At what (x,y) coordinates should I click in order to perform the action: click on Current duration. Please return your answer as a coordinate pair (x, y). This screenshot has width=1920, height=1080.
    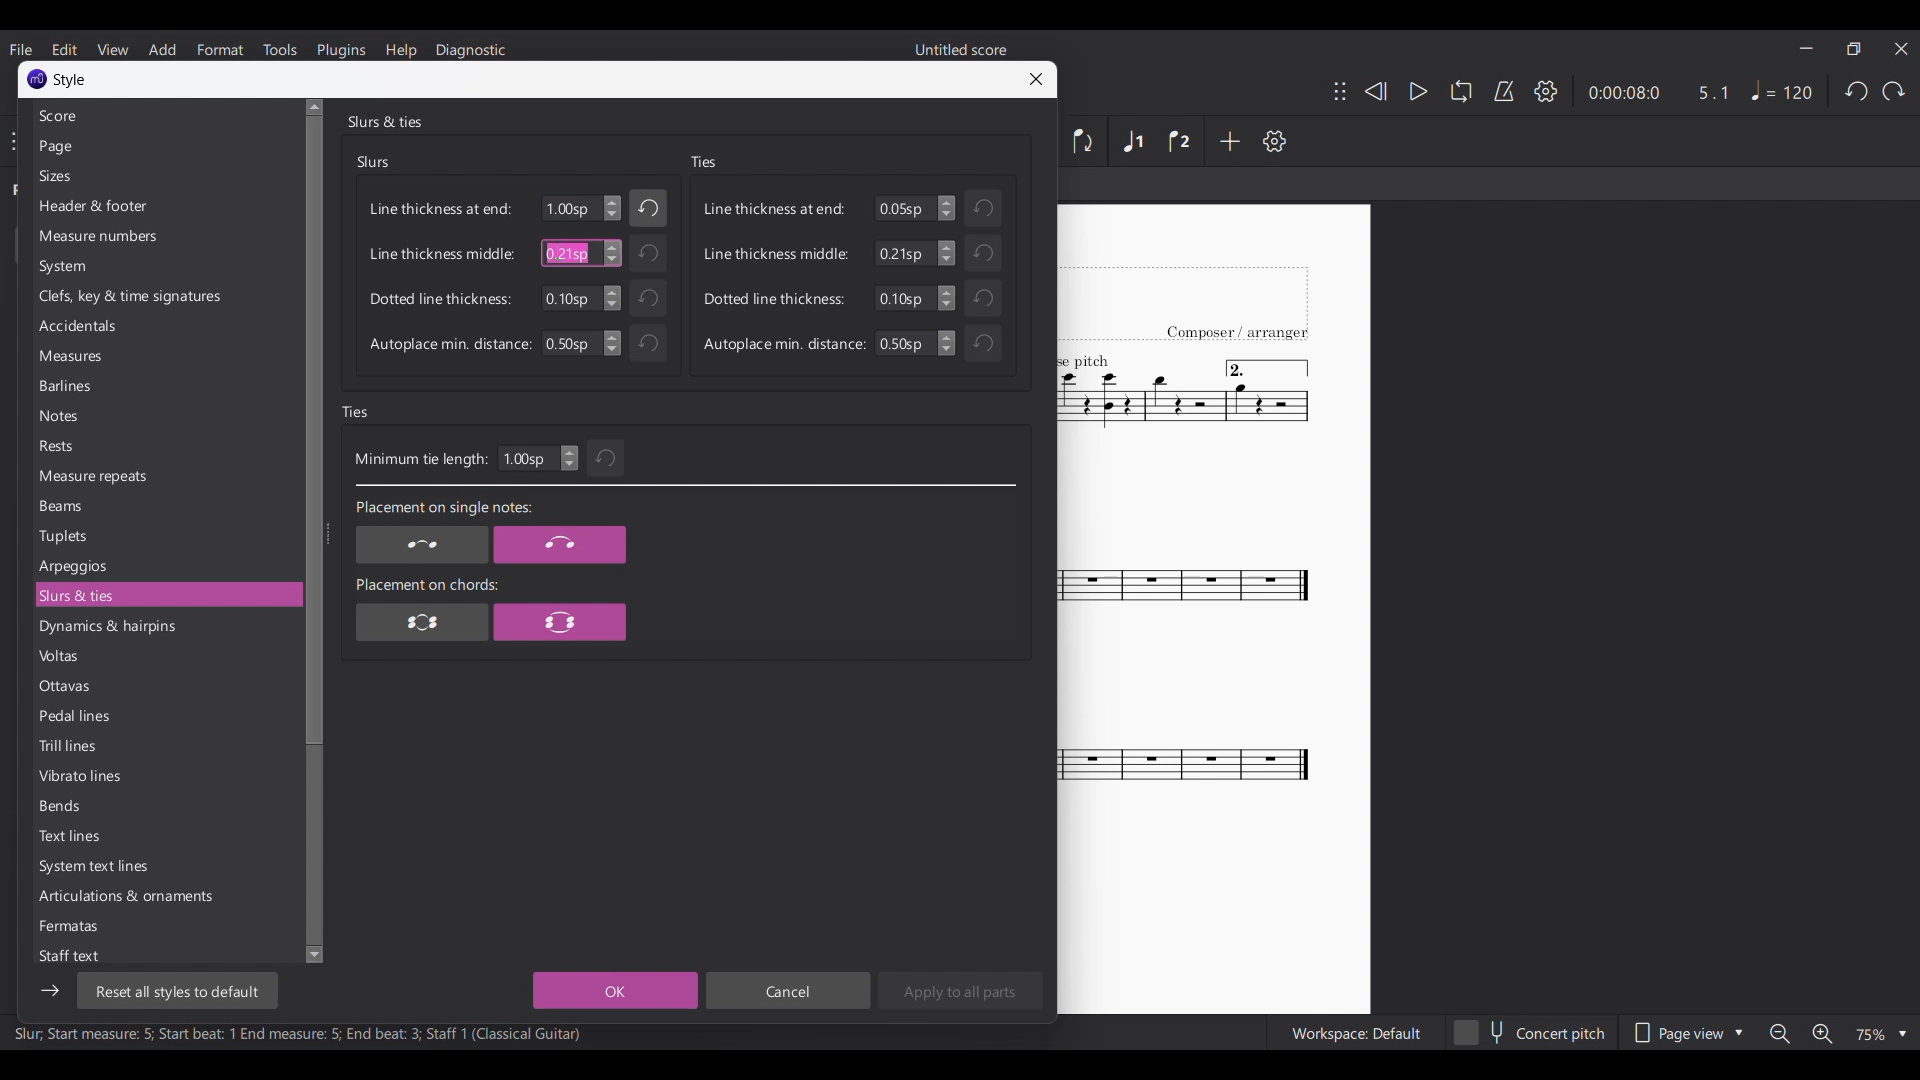
    Looking at the image, I should click on (1621, 92).